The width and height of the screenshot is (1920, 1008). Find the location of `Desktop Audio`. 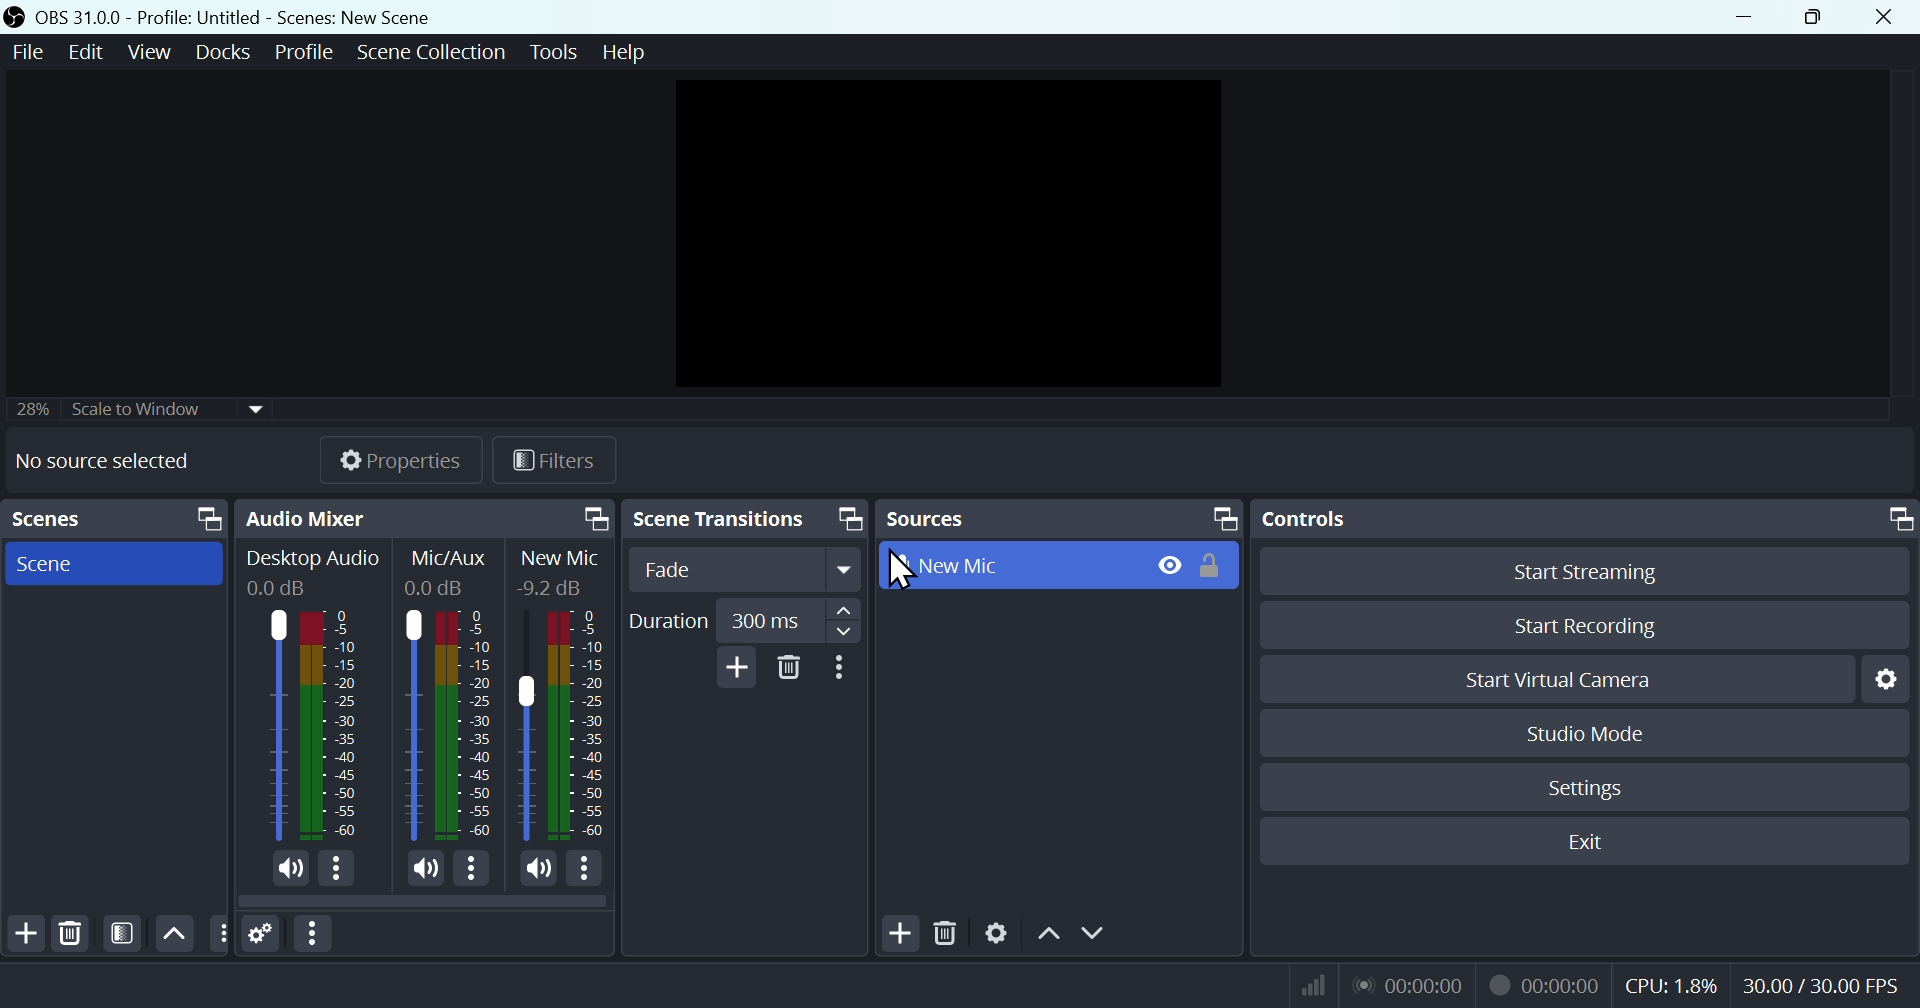

Desktop Audio is located at coordinates (315, 558).